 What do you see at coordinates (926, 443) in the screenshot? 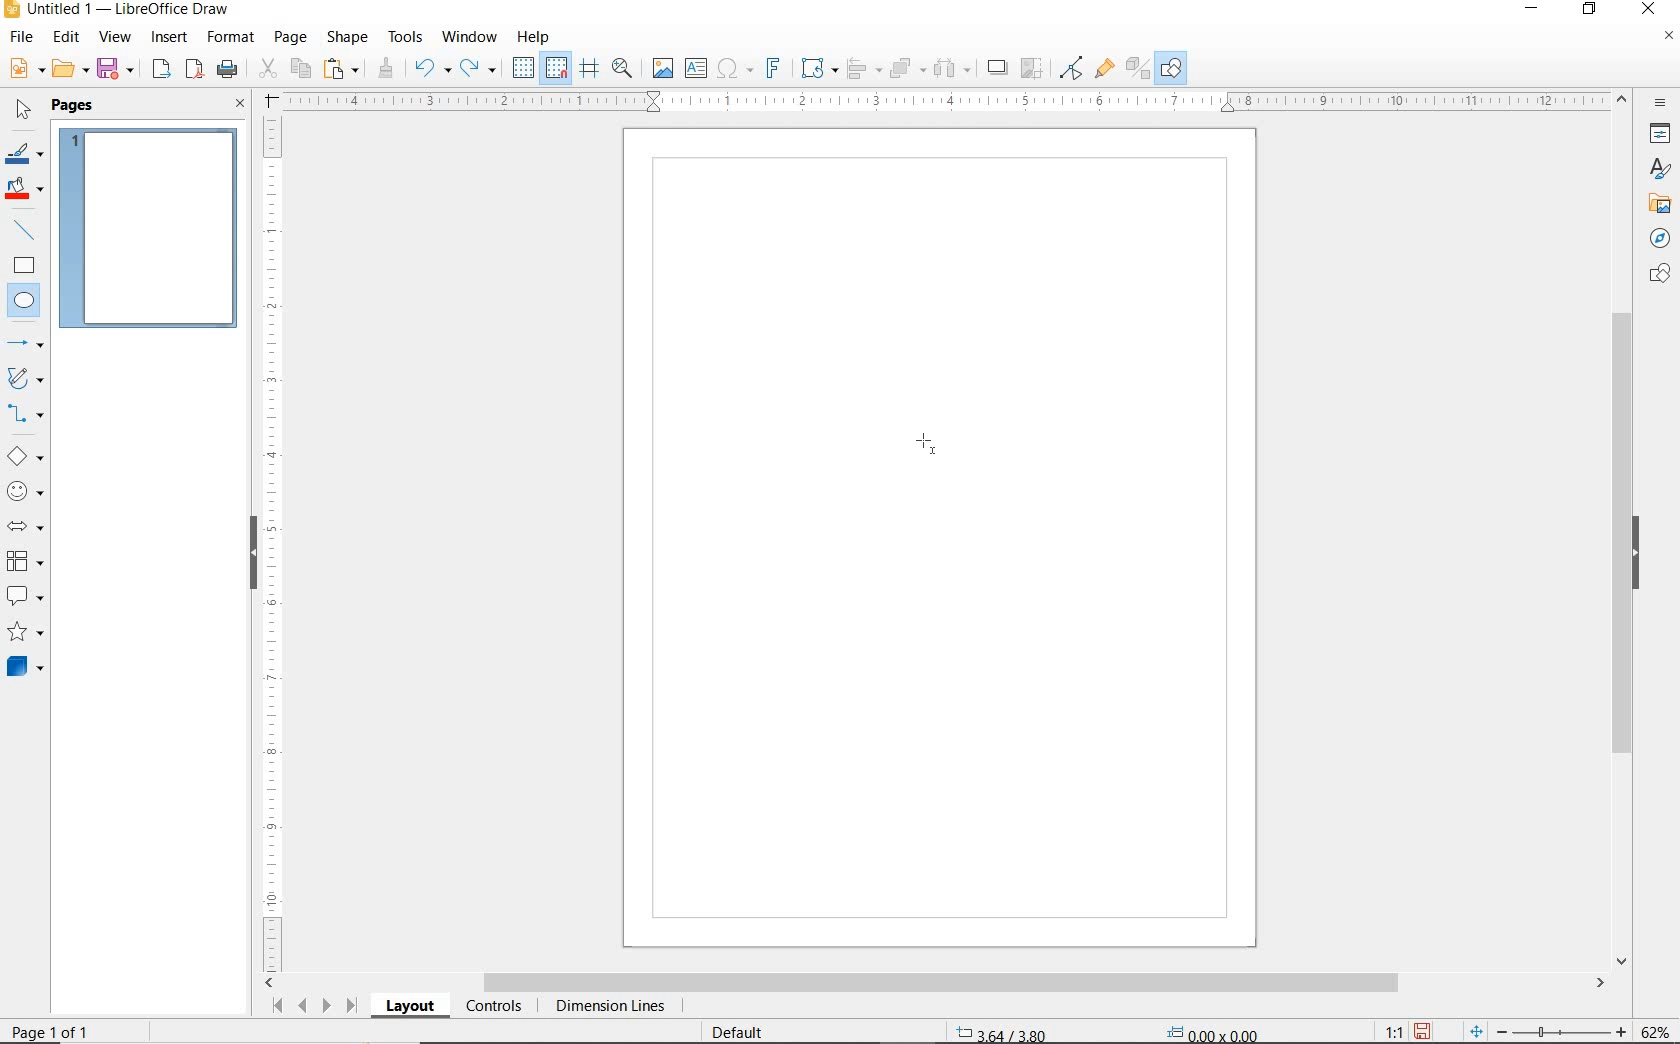
I see `ELLIPSE TOOL` at bounding box center [926, 443].